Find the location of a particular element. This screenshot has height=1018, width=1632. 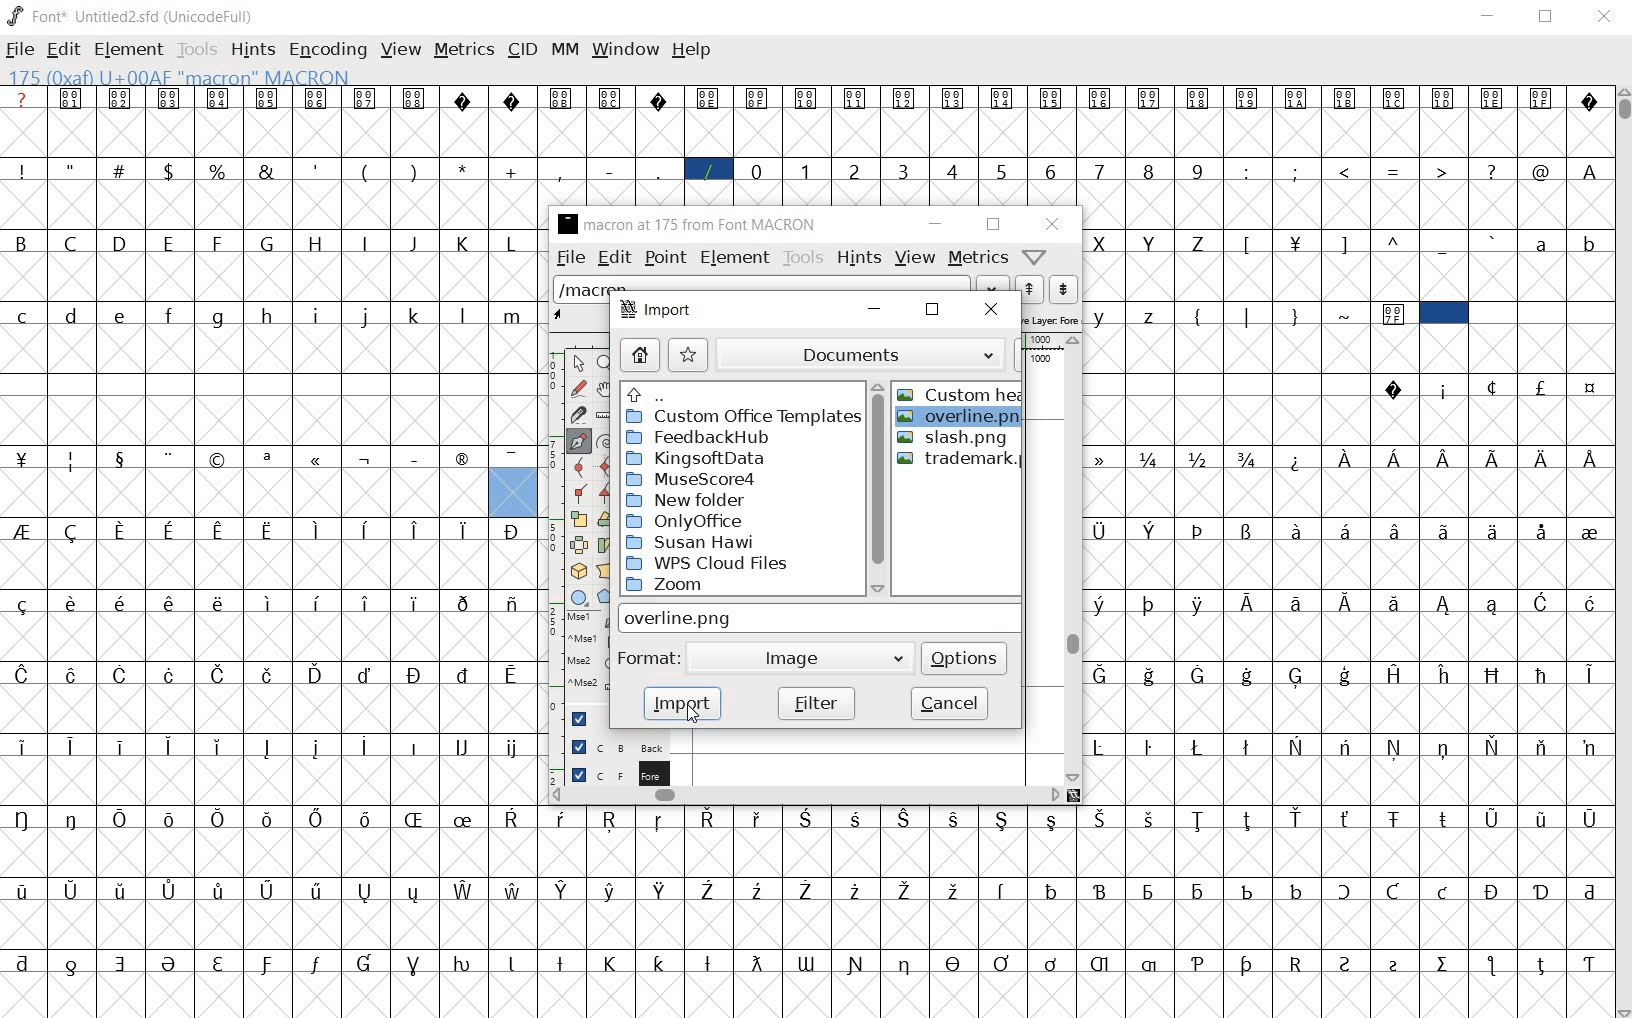

Symbol is located at coordinates (661, 819).